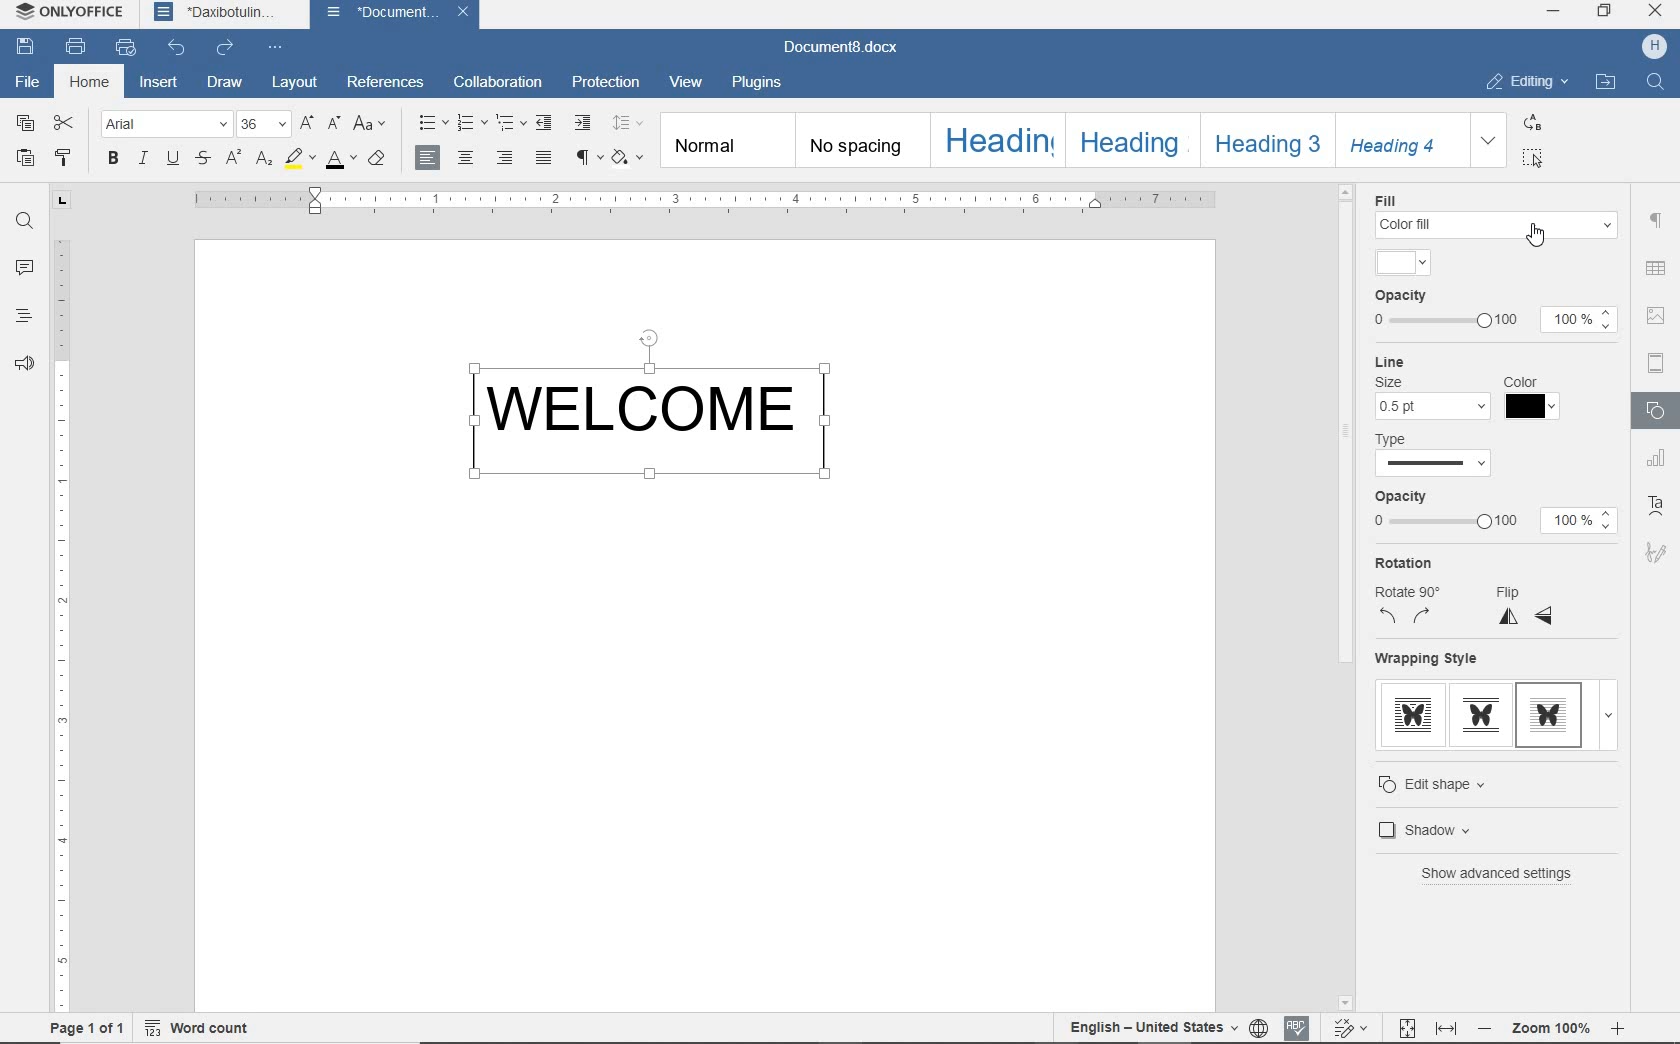 This screenshot has height=1044, width=1680. I want to click on RESTORE DOWN, so click(1607, 13).